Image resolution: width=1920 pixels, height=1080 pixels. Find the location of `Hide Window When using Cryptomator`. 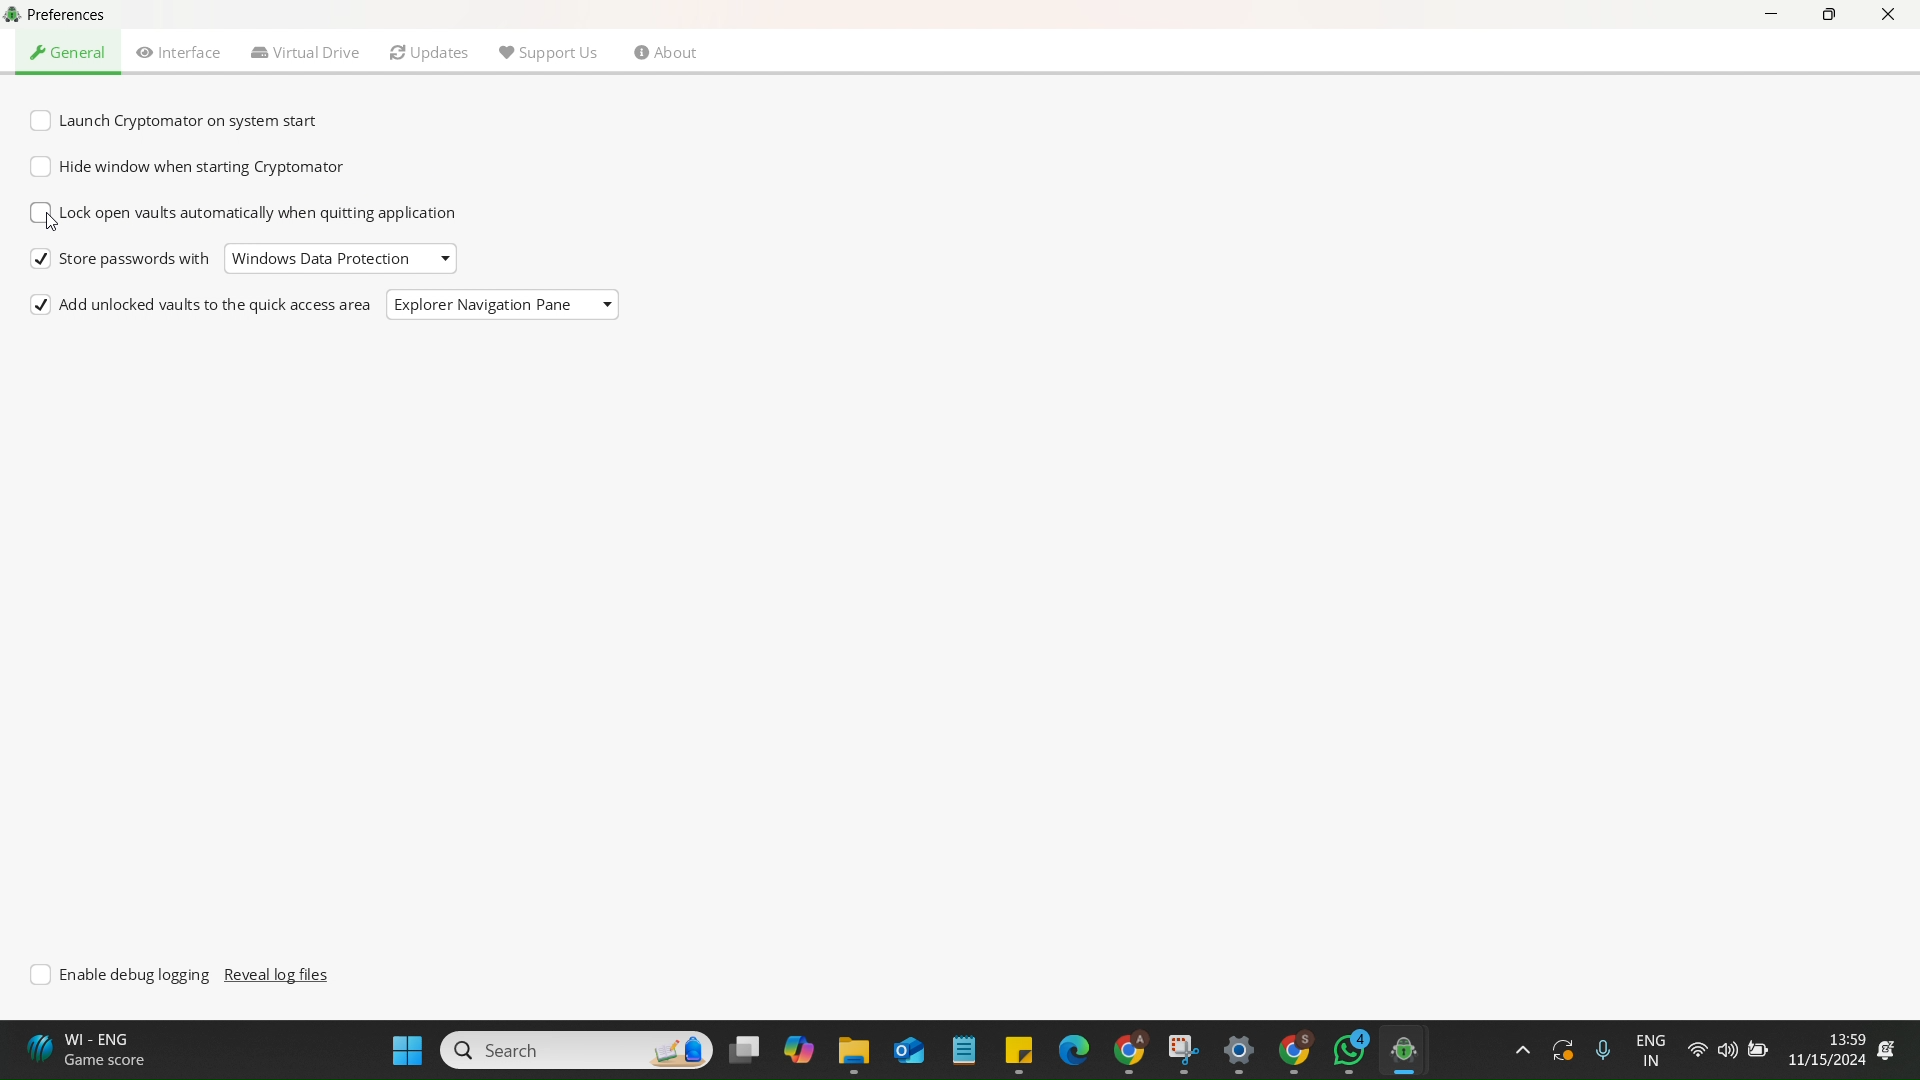

Hide Window When using Cryptomator is located at coordinates (188, 167).